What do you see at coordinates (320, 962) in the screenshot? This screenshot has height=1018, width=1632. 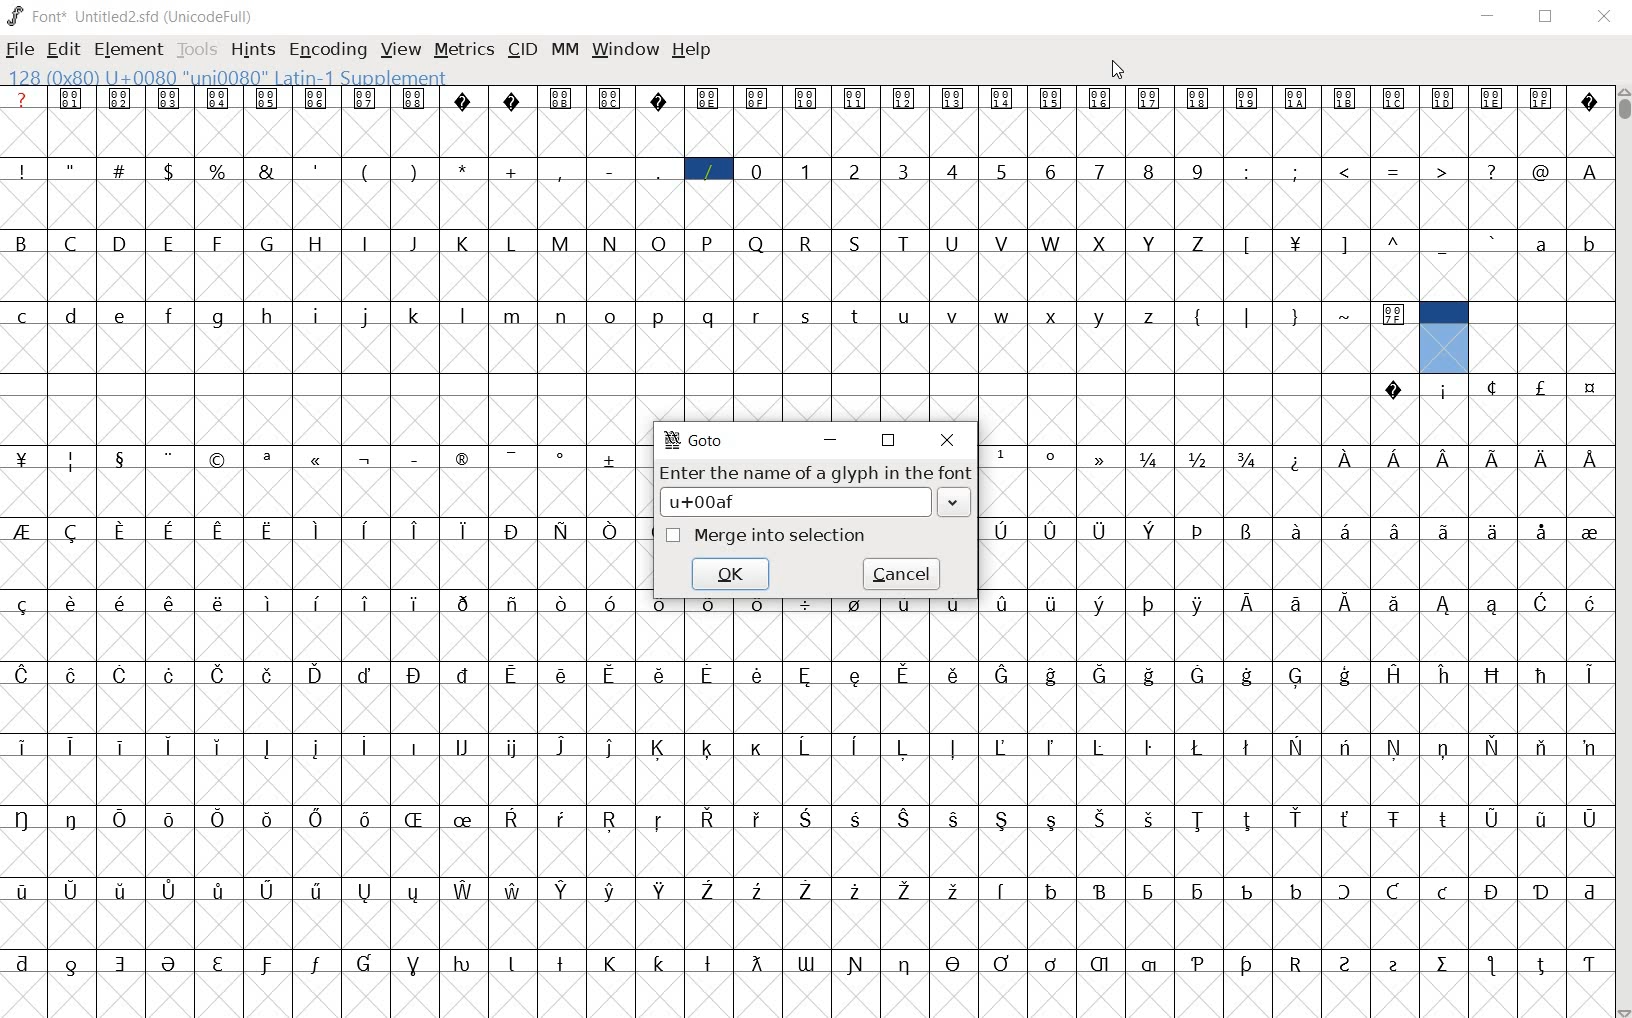 I see `Symbol` at bounding box center [320, 962].